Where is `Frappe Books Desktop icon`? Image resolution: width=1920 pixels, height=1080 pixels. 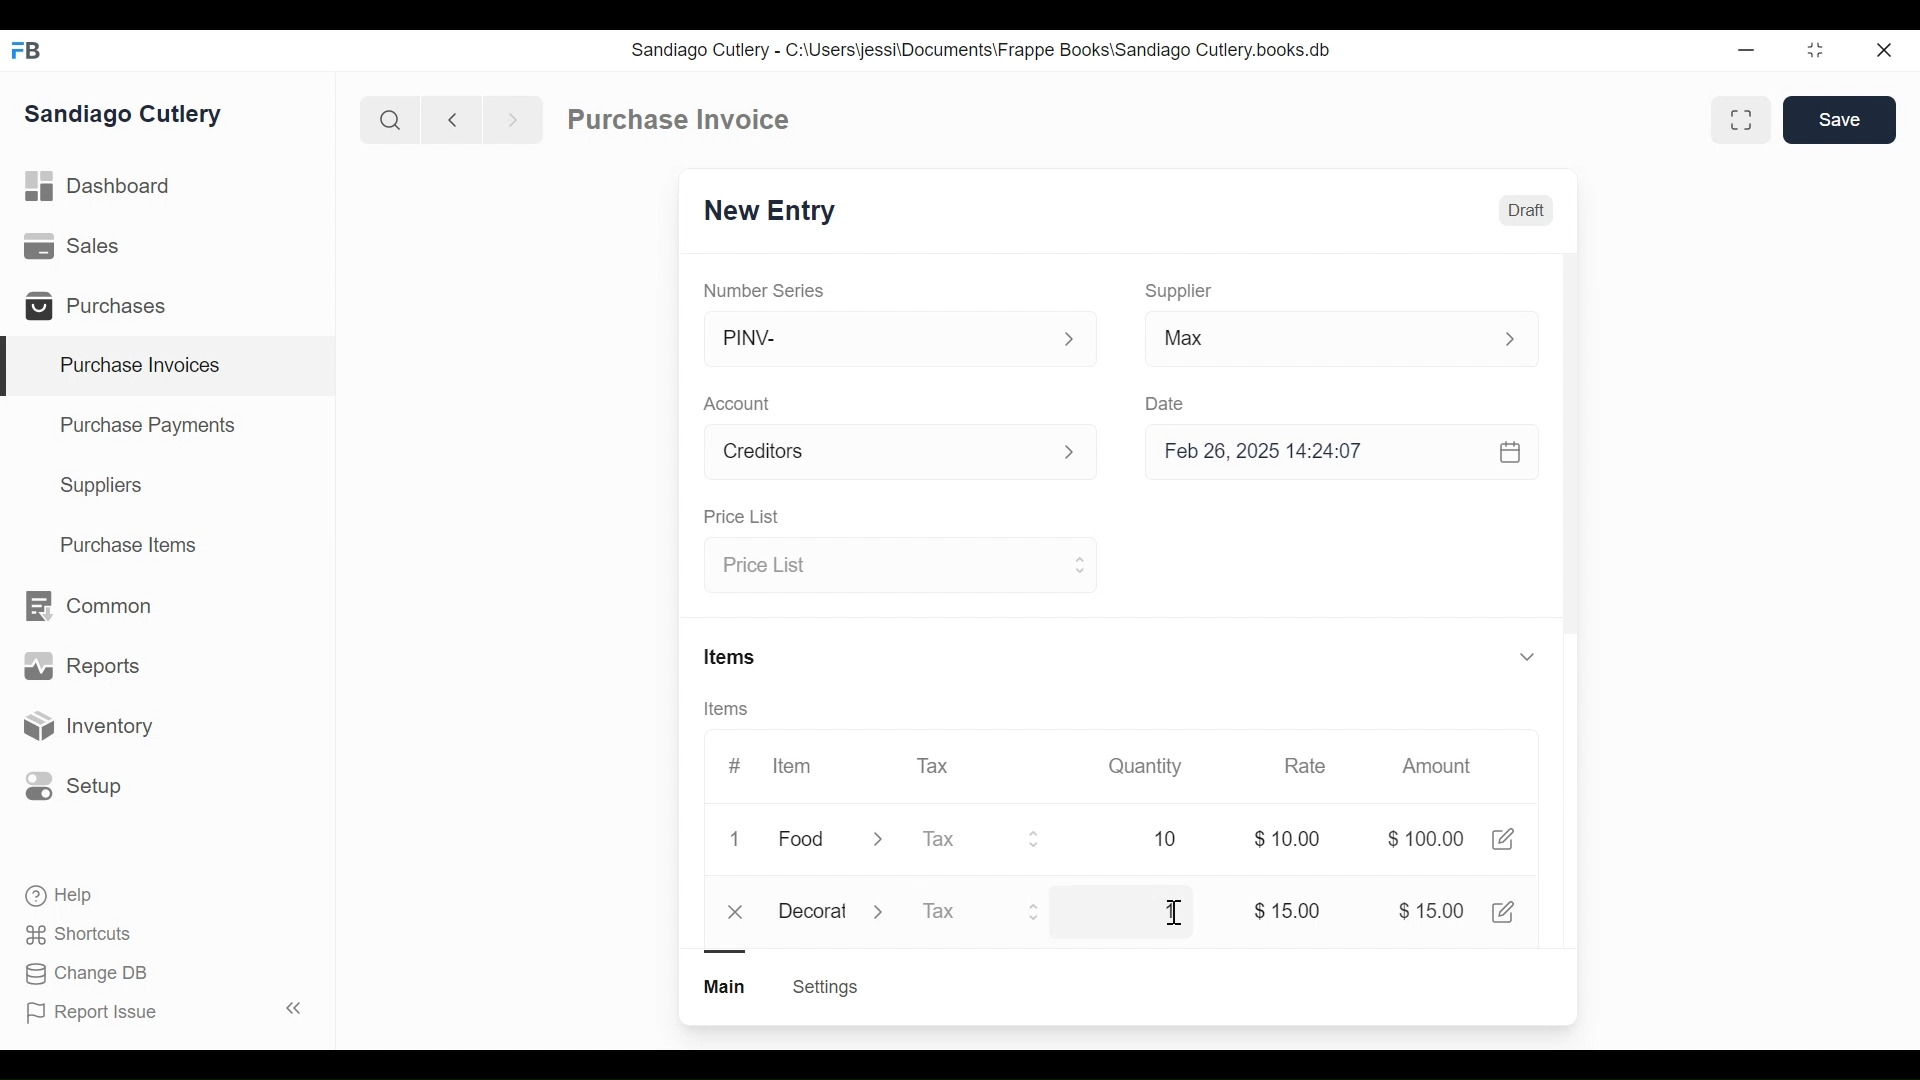 Frappe Books Desktop icon is located at coordinates (33, 52).